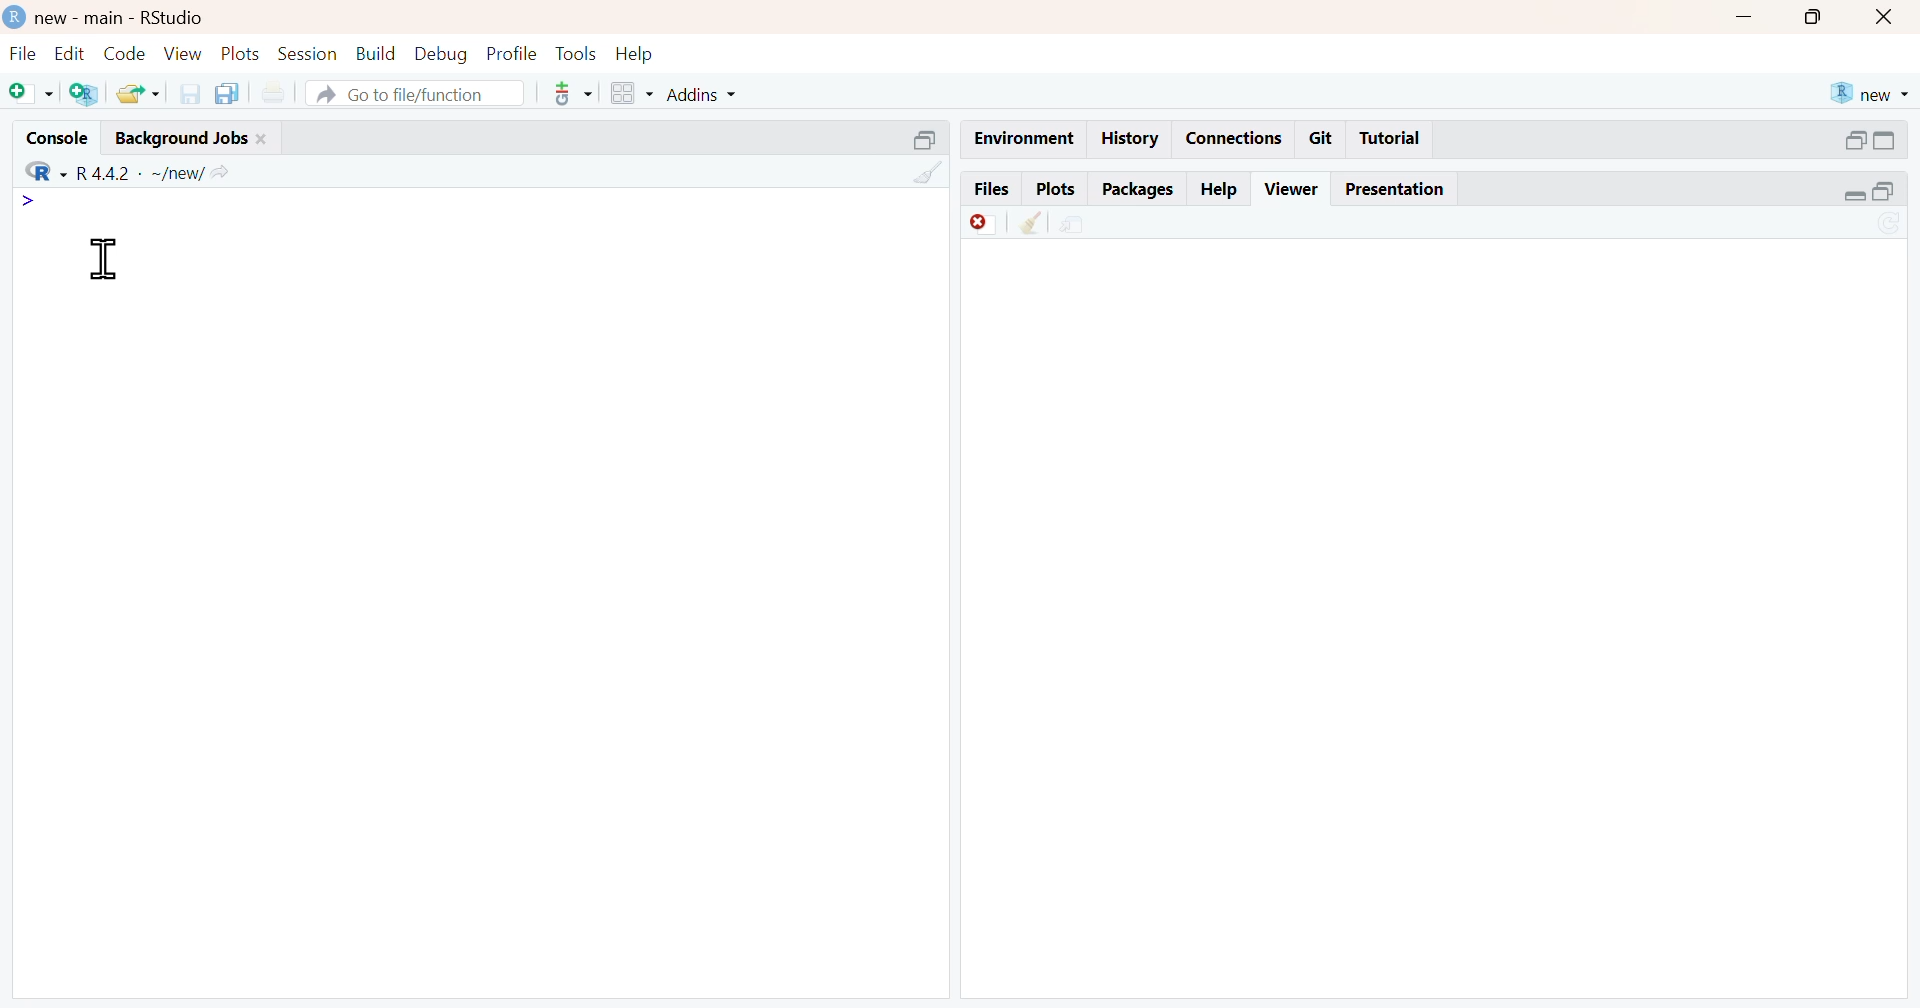 Image resolution: width=1920 pixels, height=1008 pixels. Describe the element at coordinates (1892, 192) in the screenshot. I see `collapse` at that location.